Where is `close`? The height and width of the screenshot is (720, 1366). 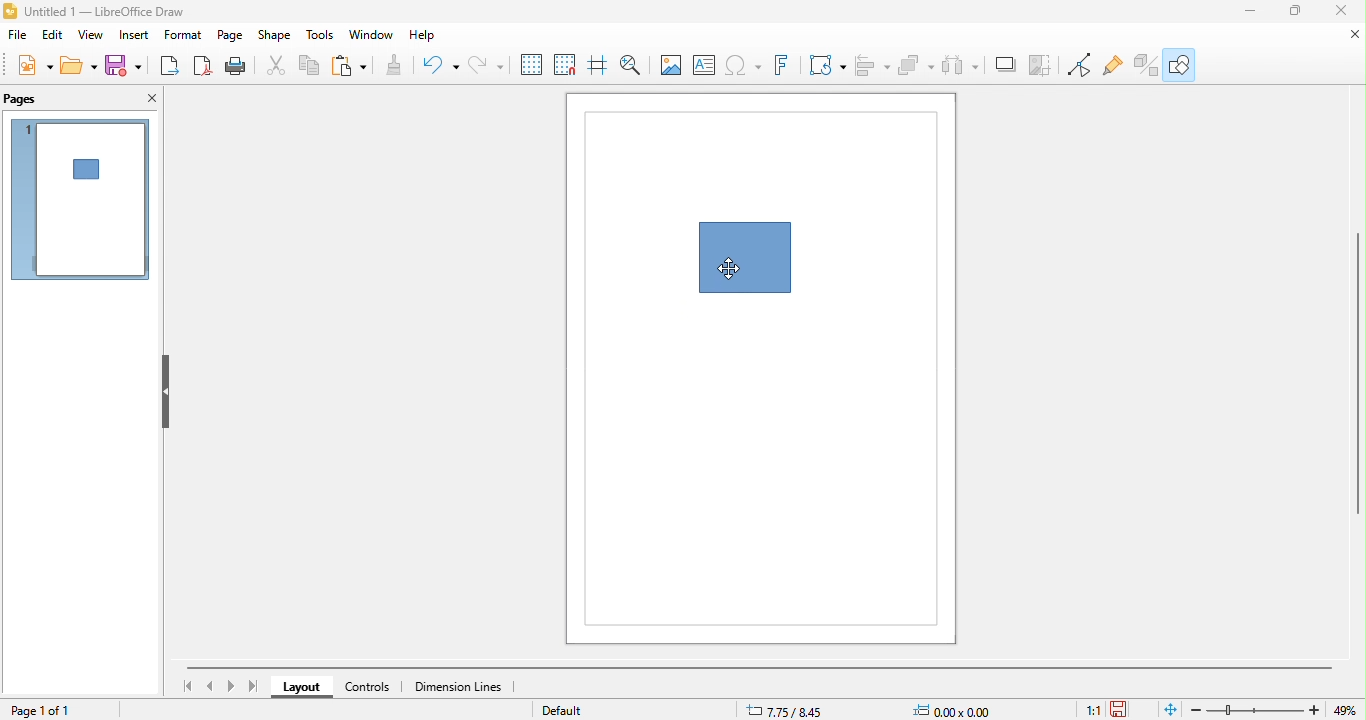 close is located at coordinates (1340, 10).